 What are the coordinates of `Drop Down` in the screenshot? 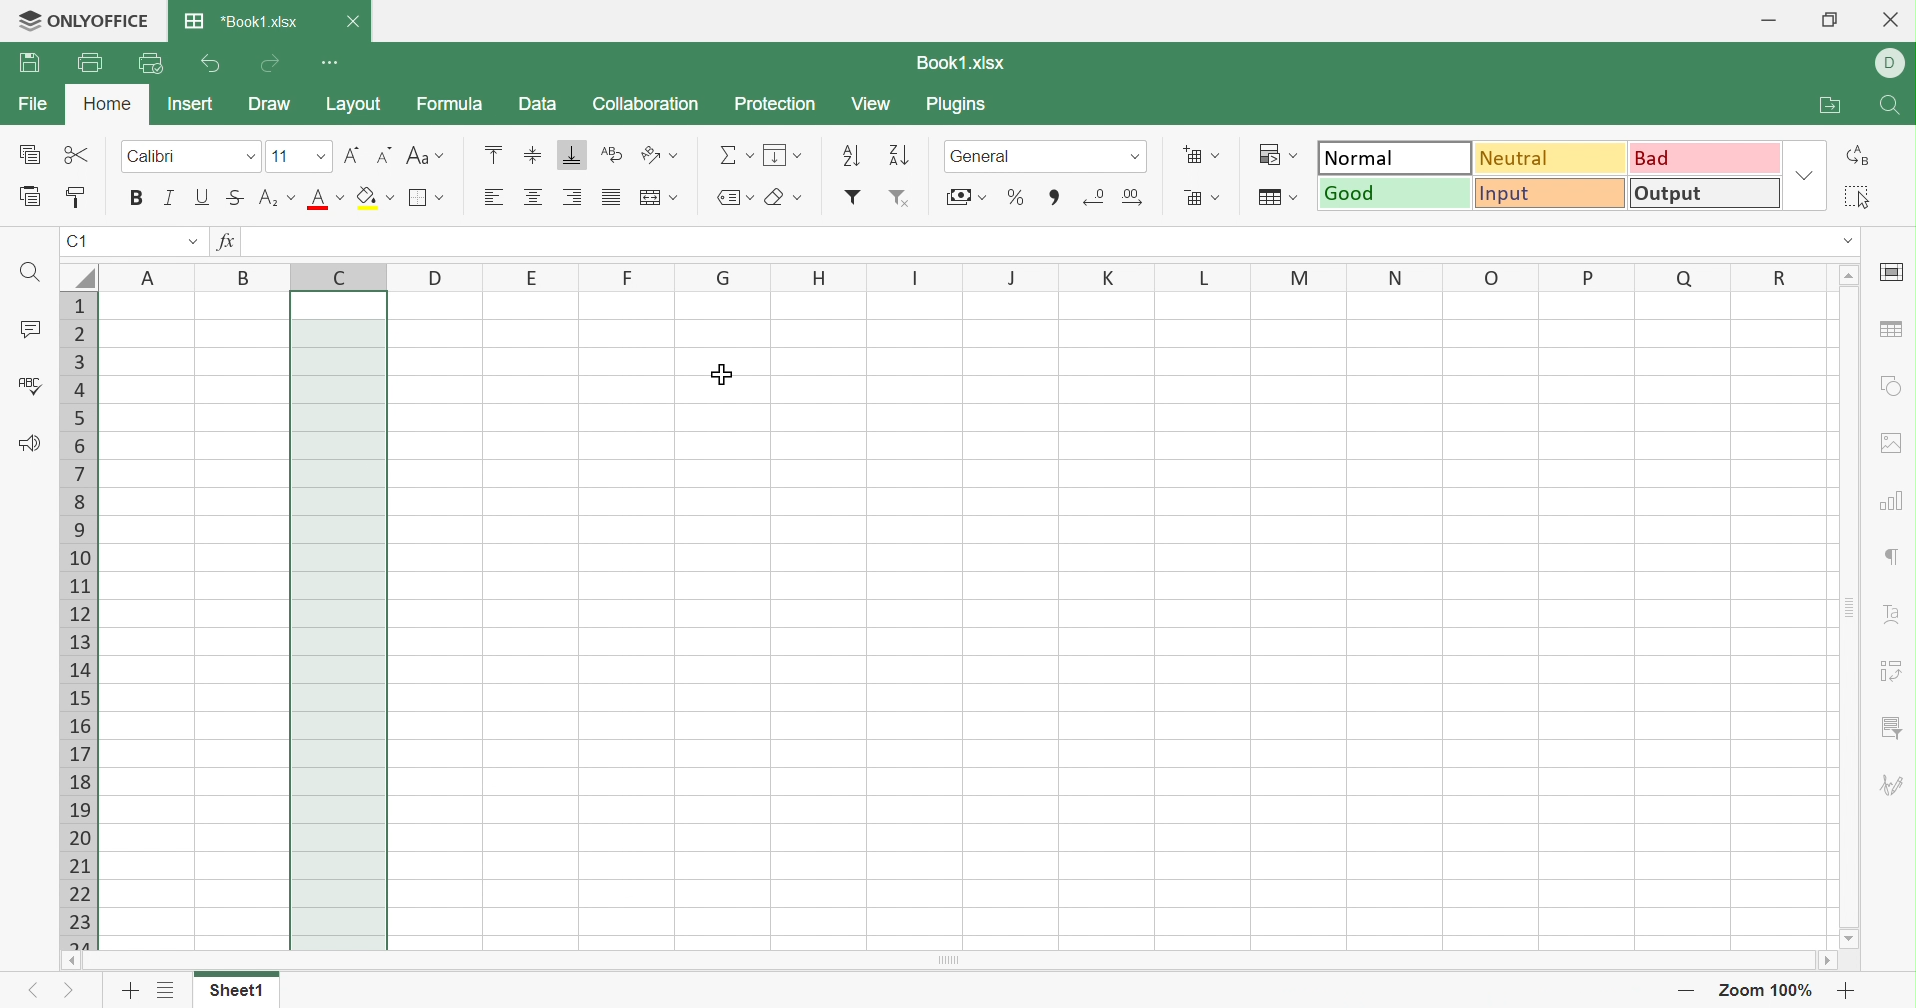 It's located at (1808, 174).